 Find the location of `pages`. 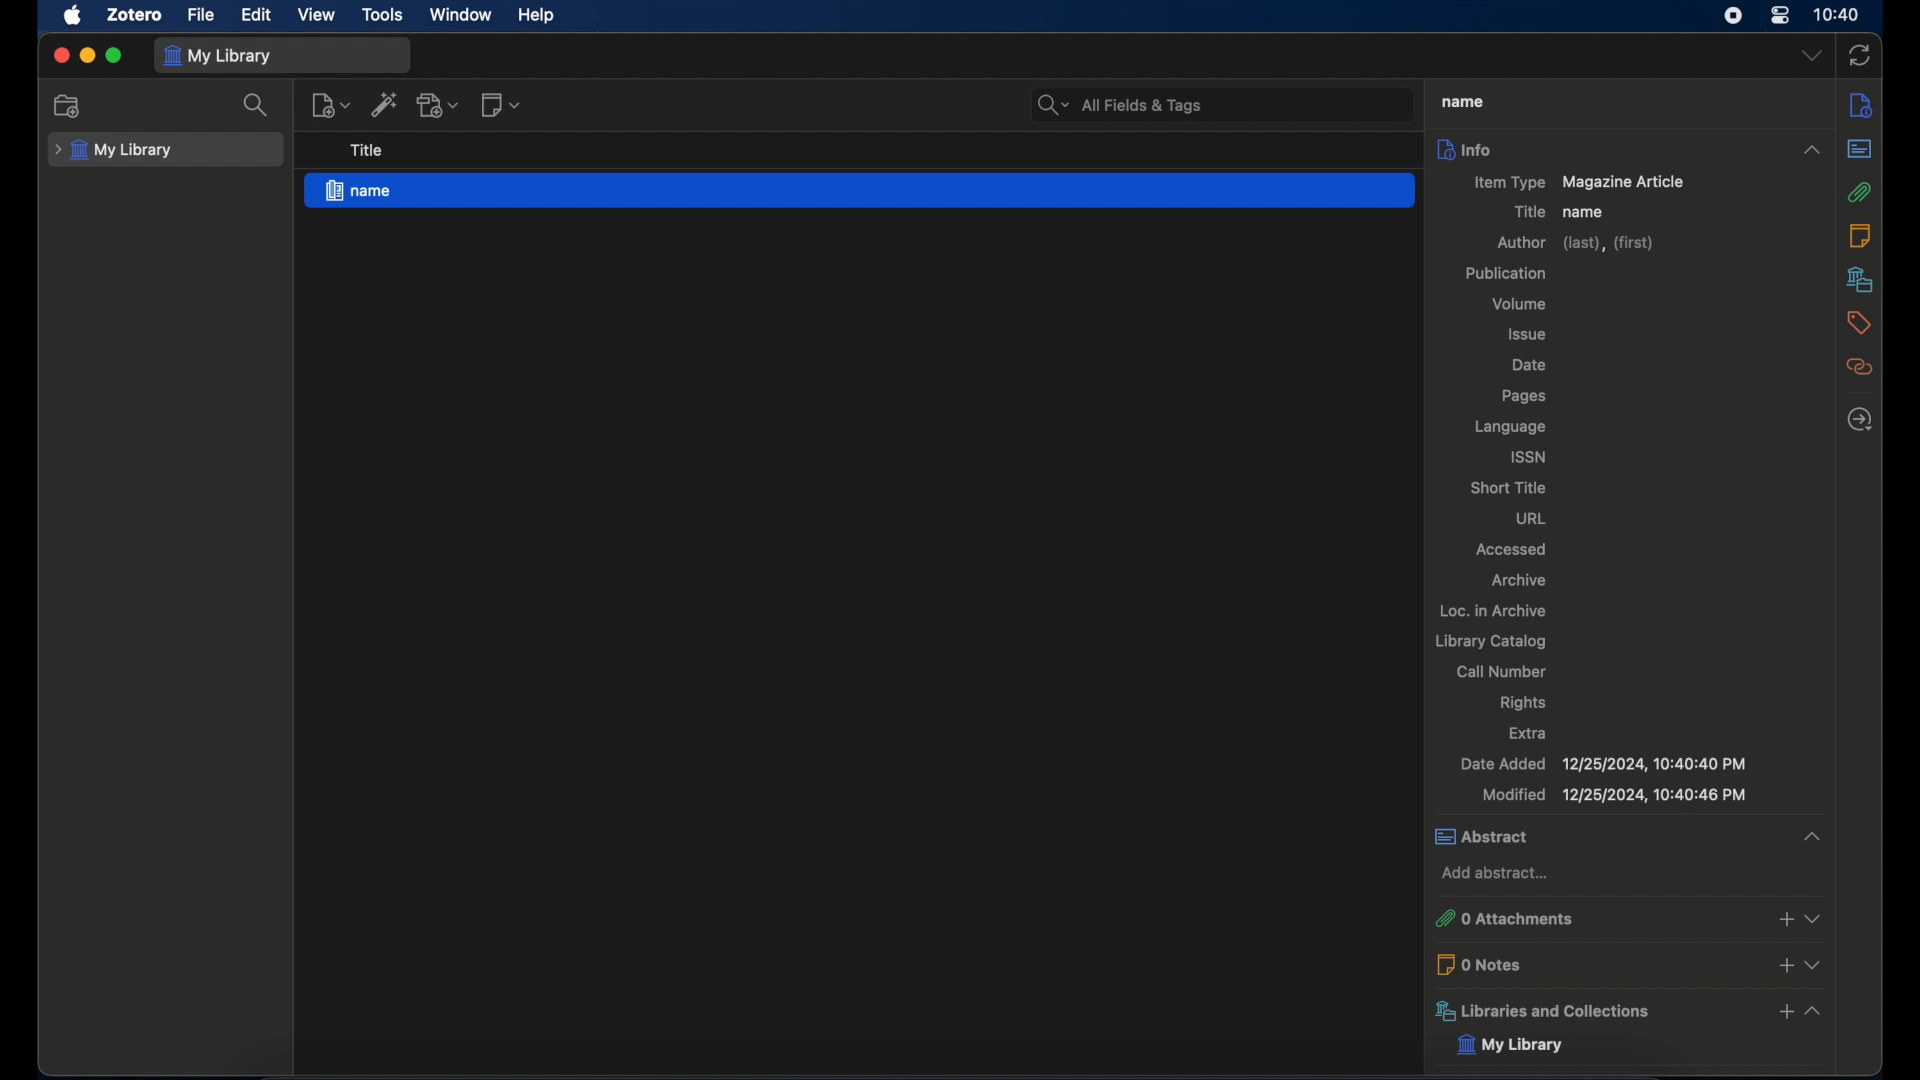

pages is located at coordinates (1523, 396).